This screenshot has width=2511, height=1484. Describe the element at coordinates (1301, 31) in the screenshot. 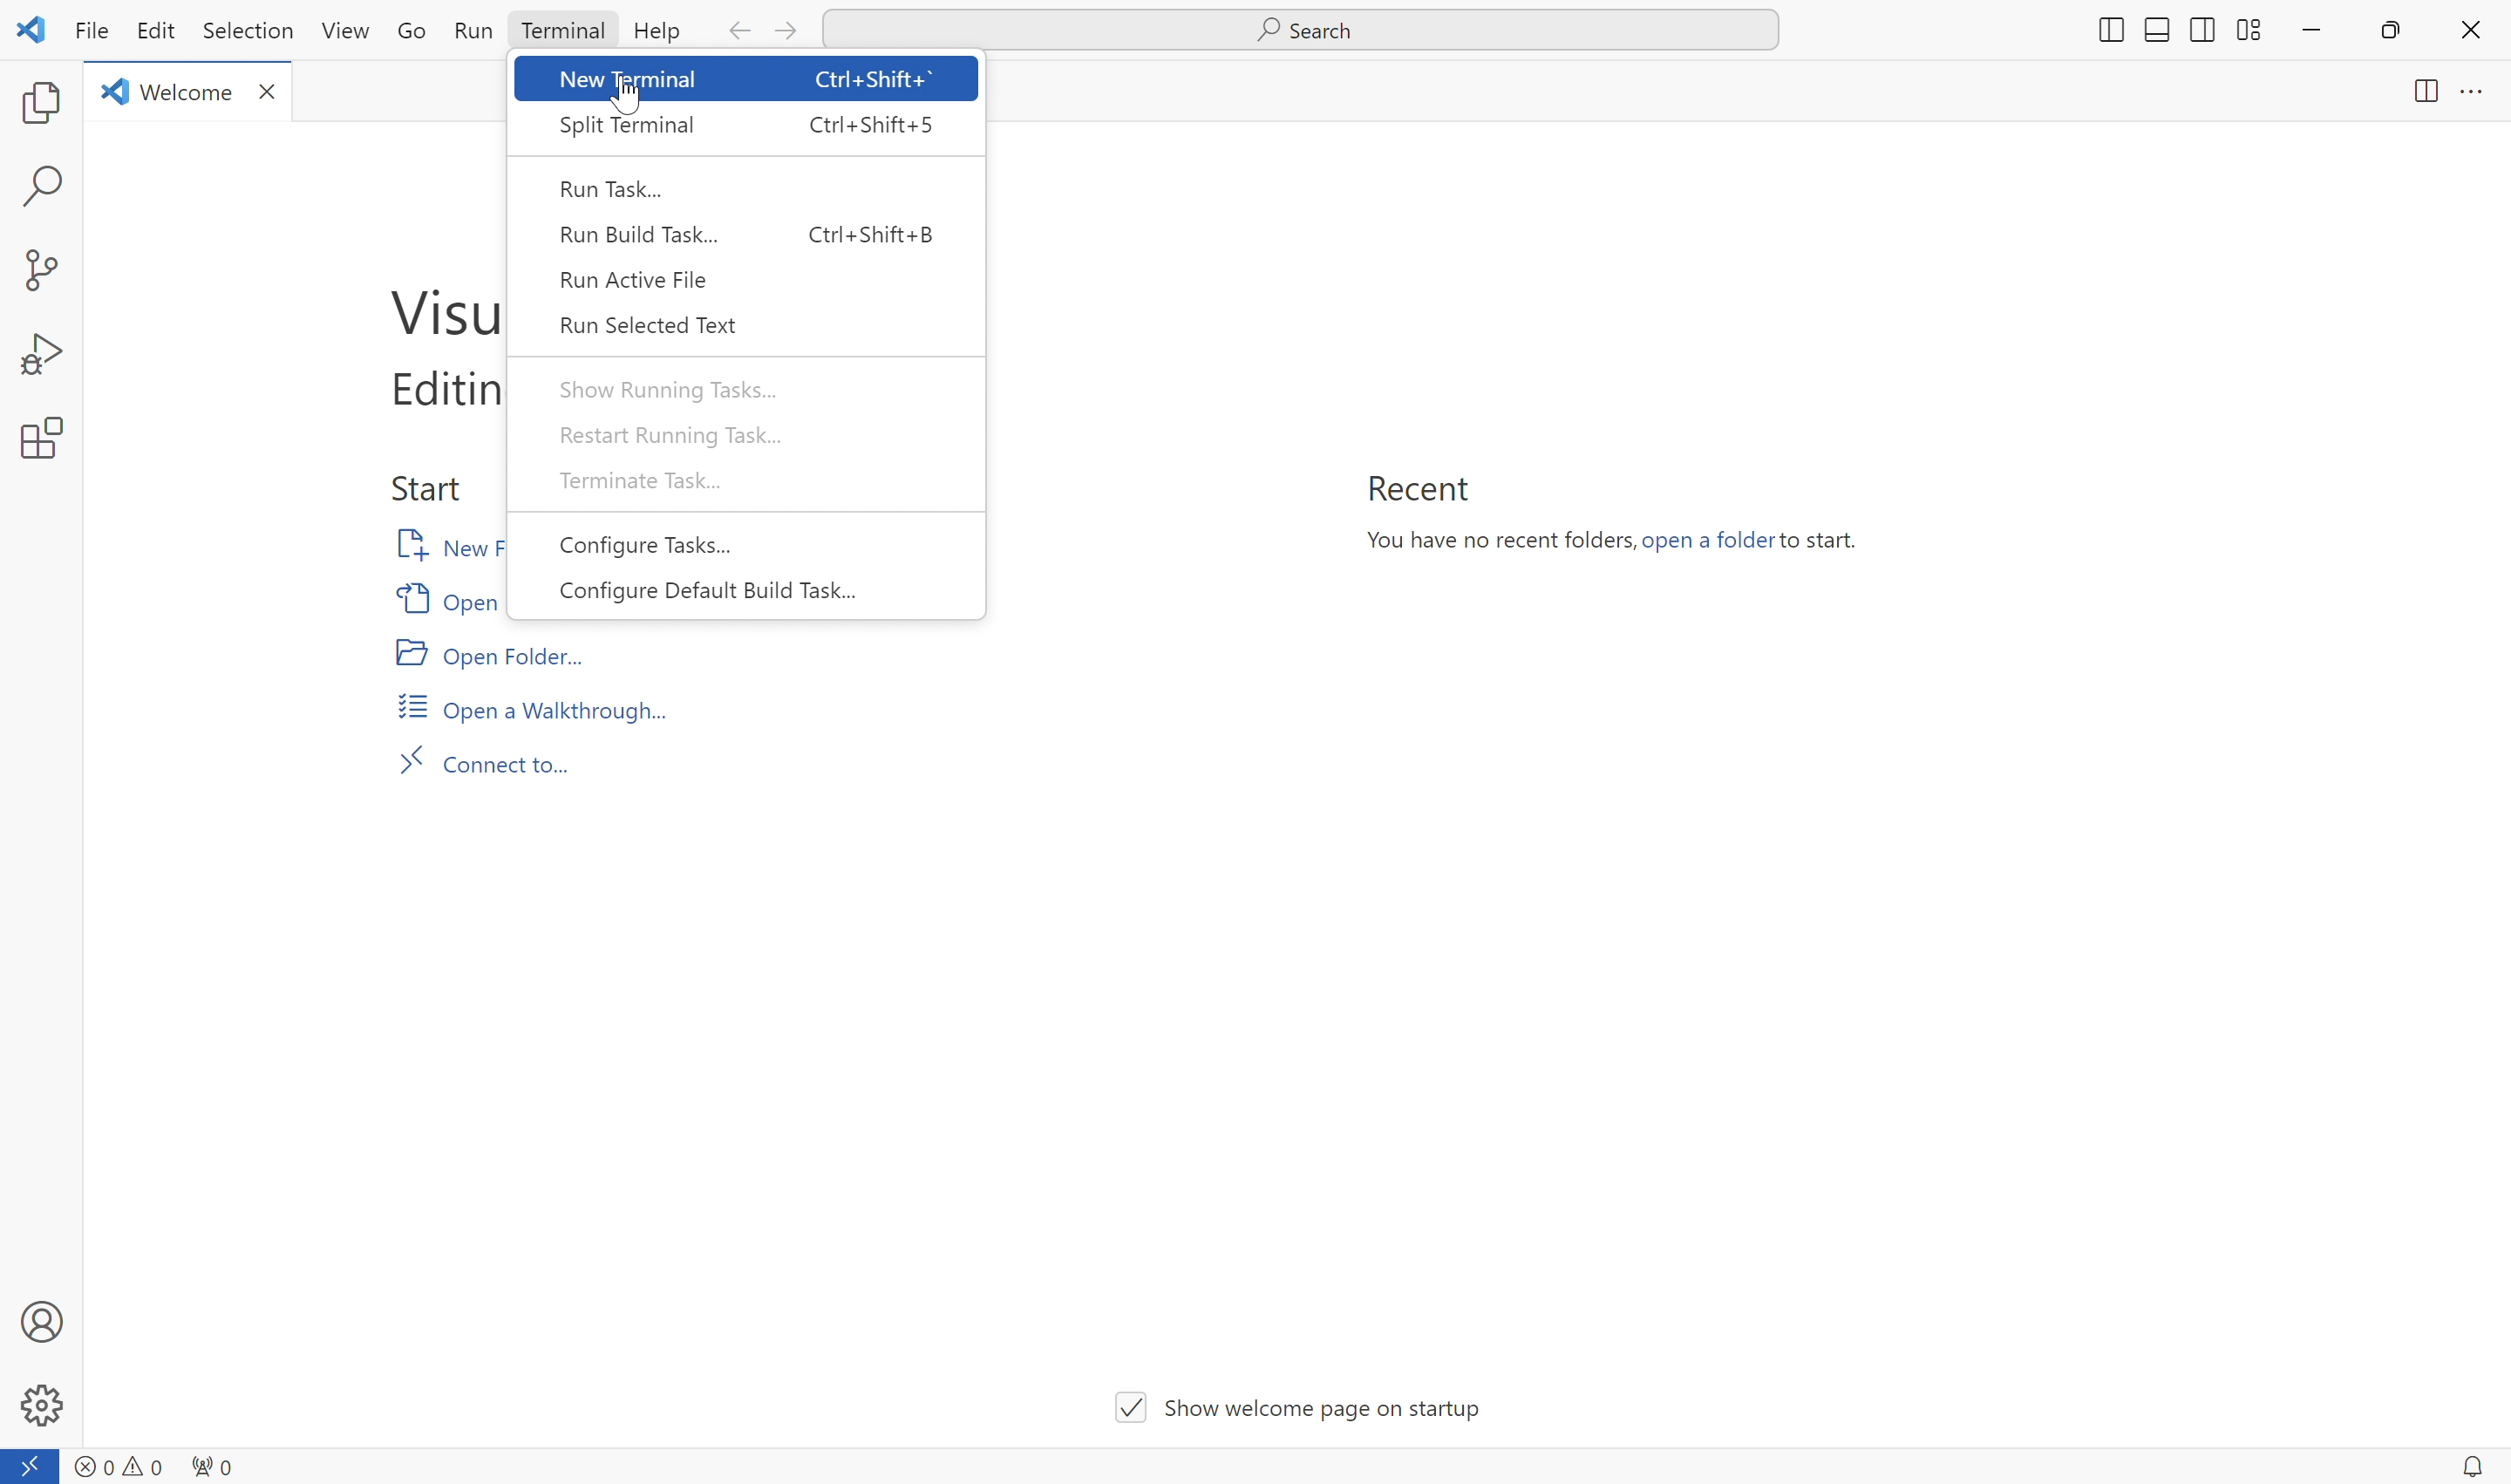

I see `Search` at that location.